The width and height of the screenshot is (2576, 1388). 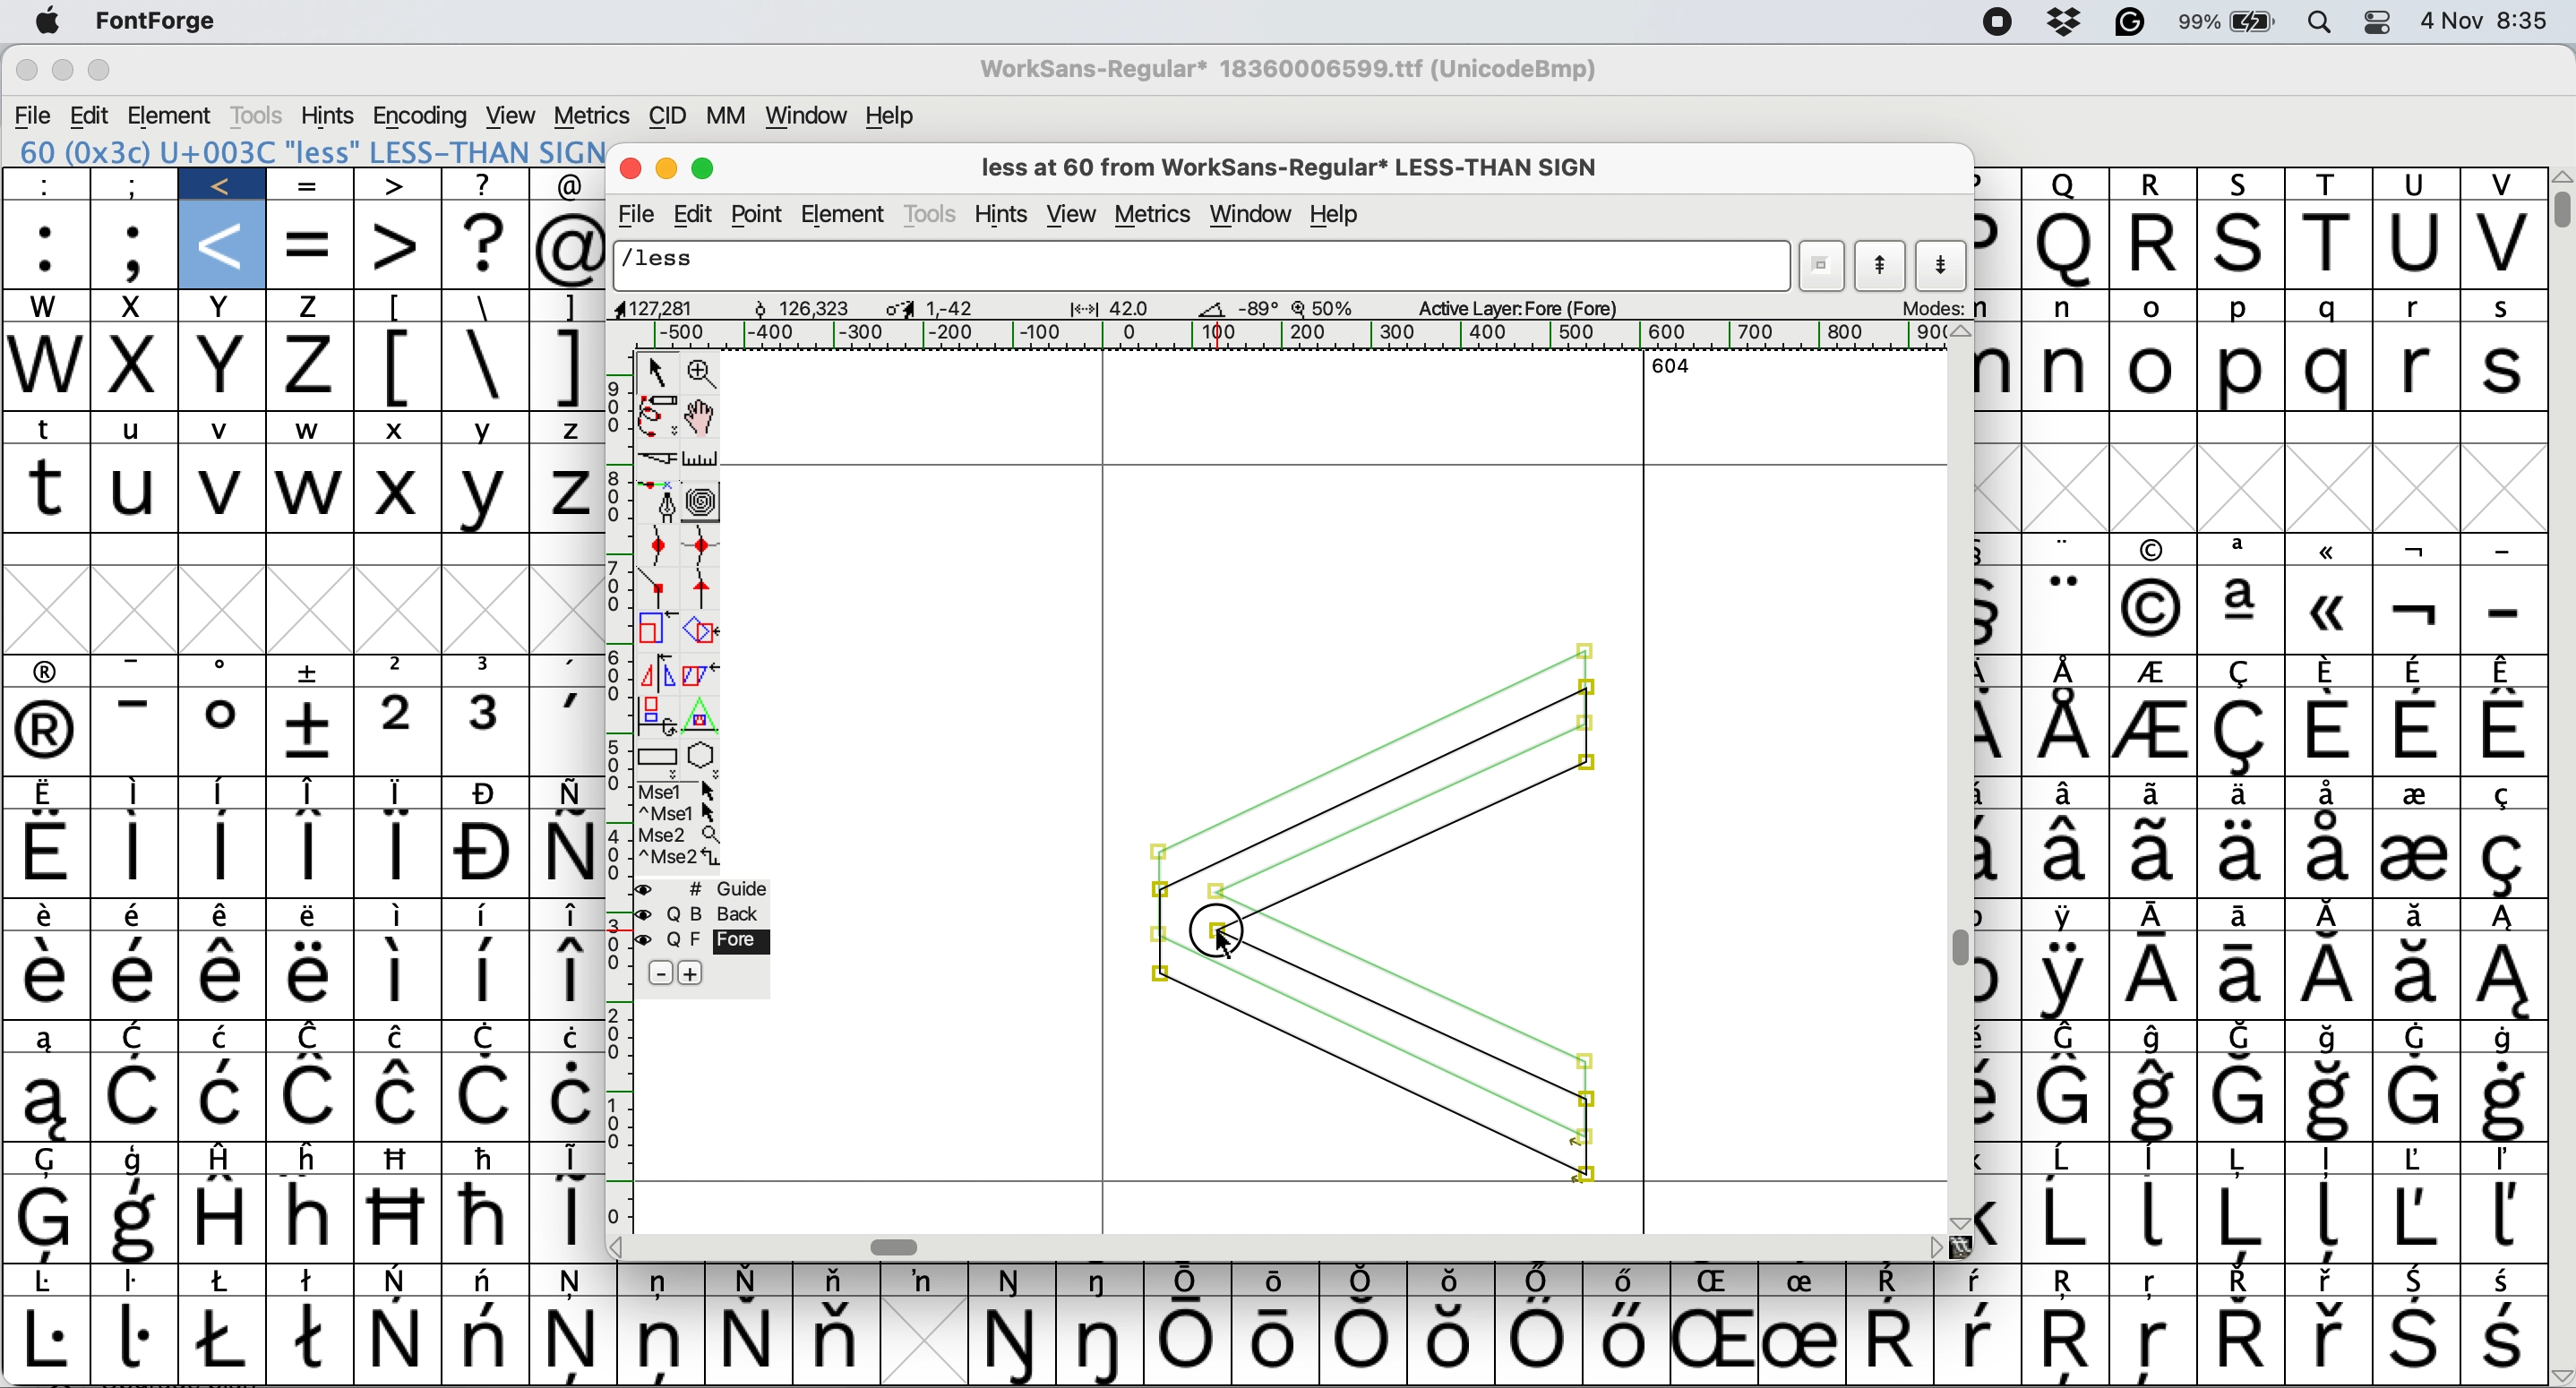 I want to click on SymbolSymbol, so click(x=2330, y=1099).